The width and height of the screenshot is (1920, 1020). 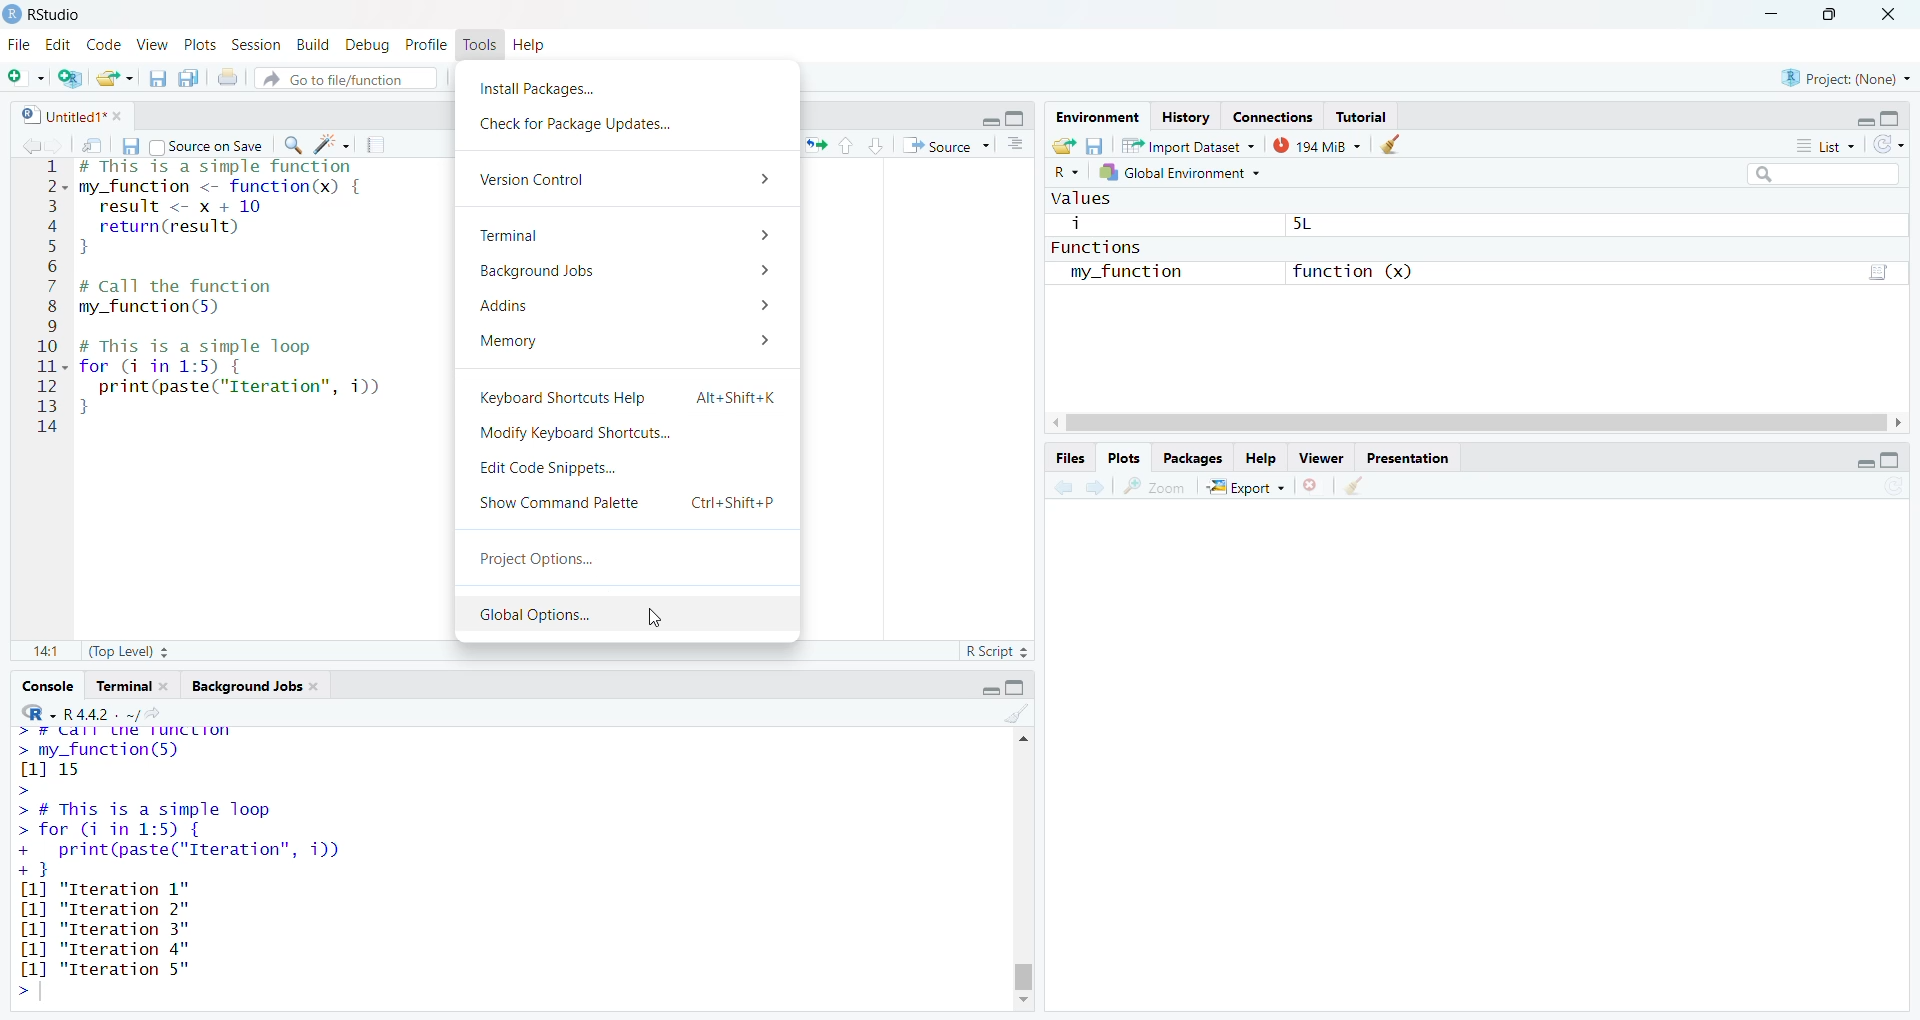 What do you see at coordinates (628, 398) in the screenshot?
I see `Keyboard Shortcuts Help Alt=Shift=K` at bounding box center [628, 398].